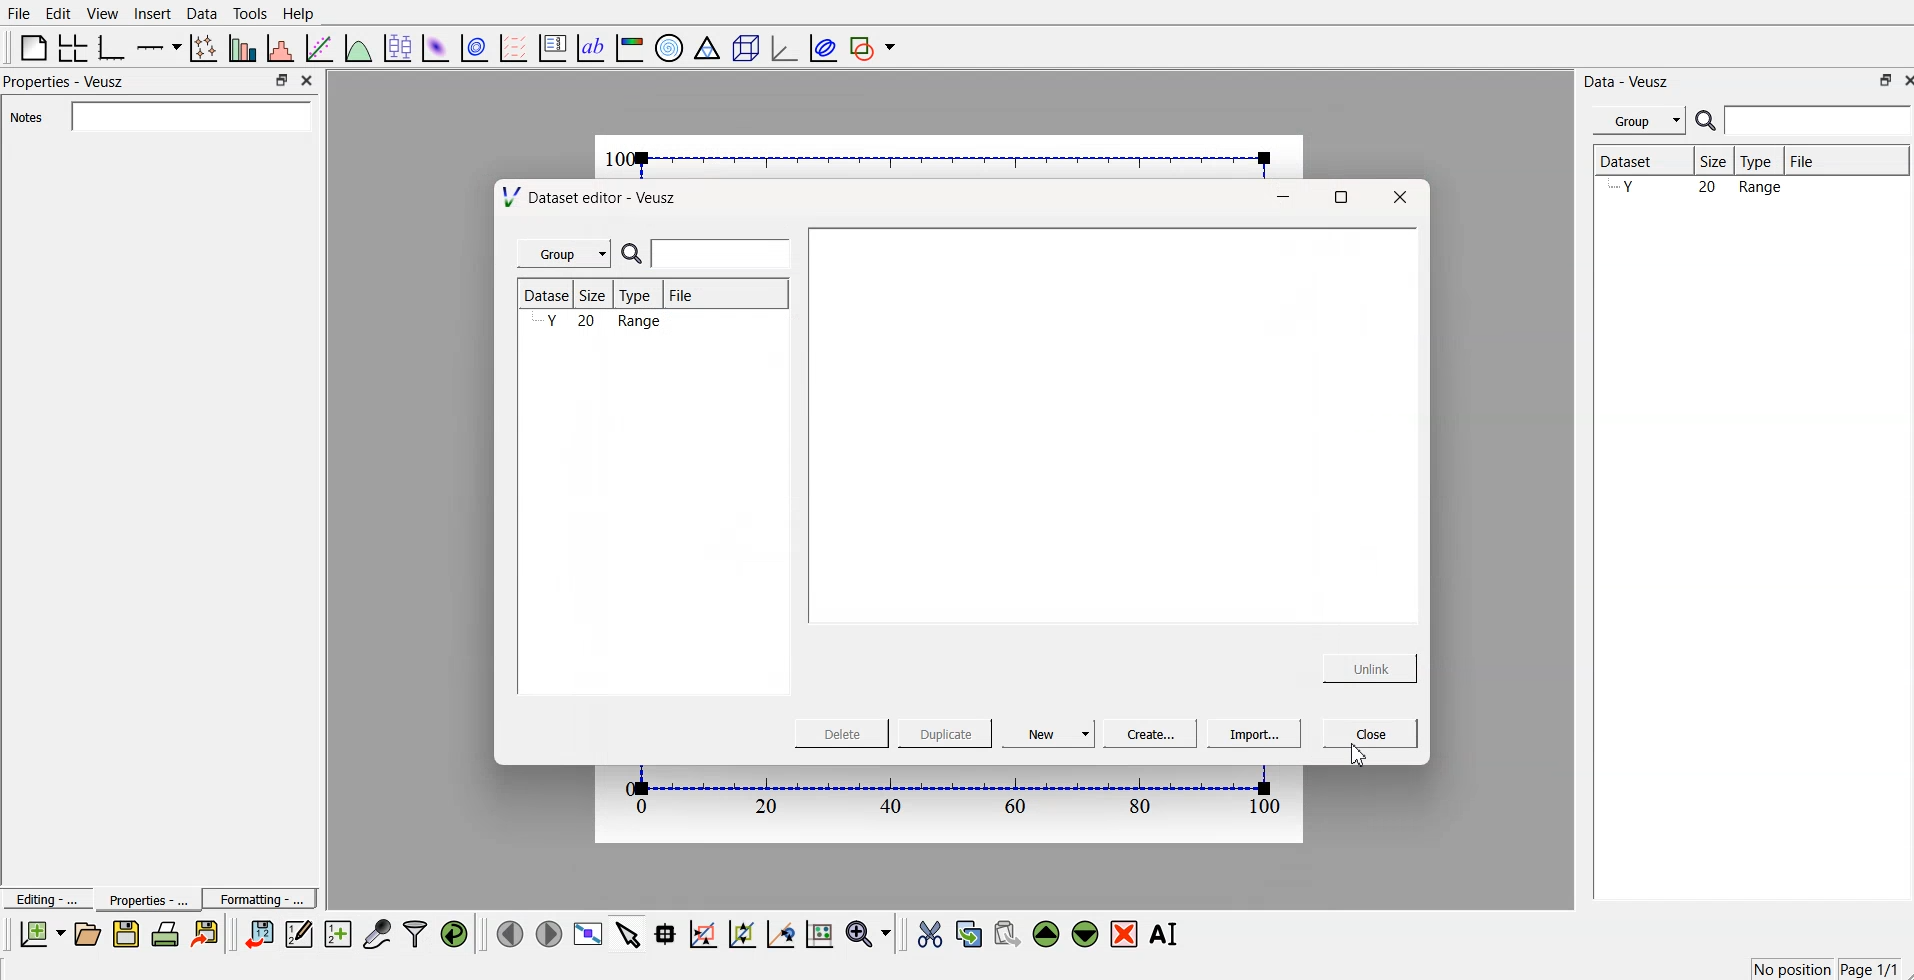 The image size is (1914, 980). Describe the element at coordinates (1165, 934) in the screenshot. I see `rename the selected widget` at that location.